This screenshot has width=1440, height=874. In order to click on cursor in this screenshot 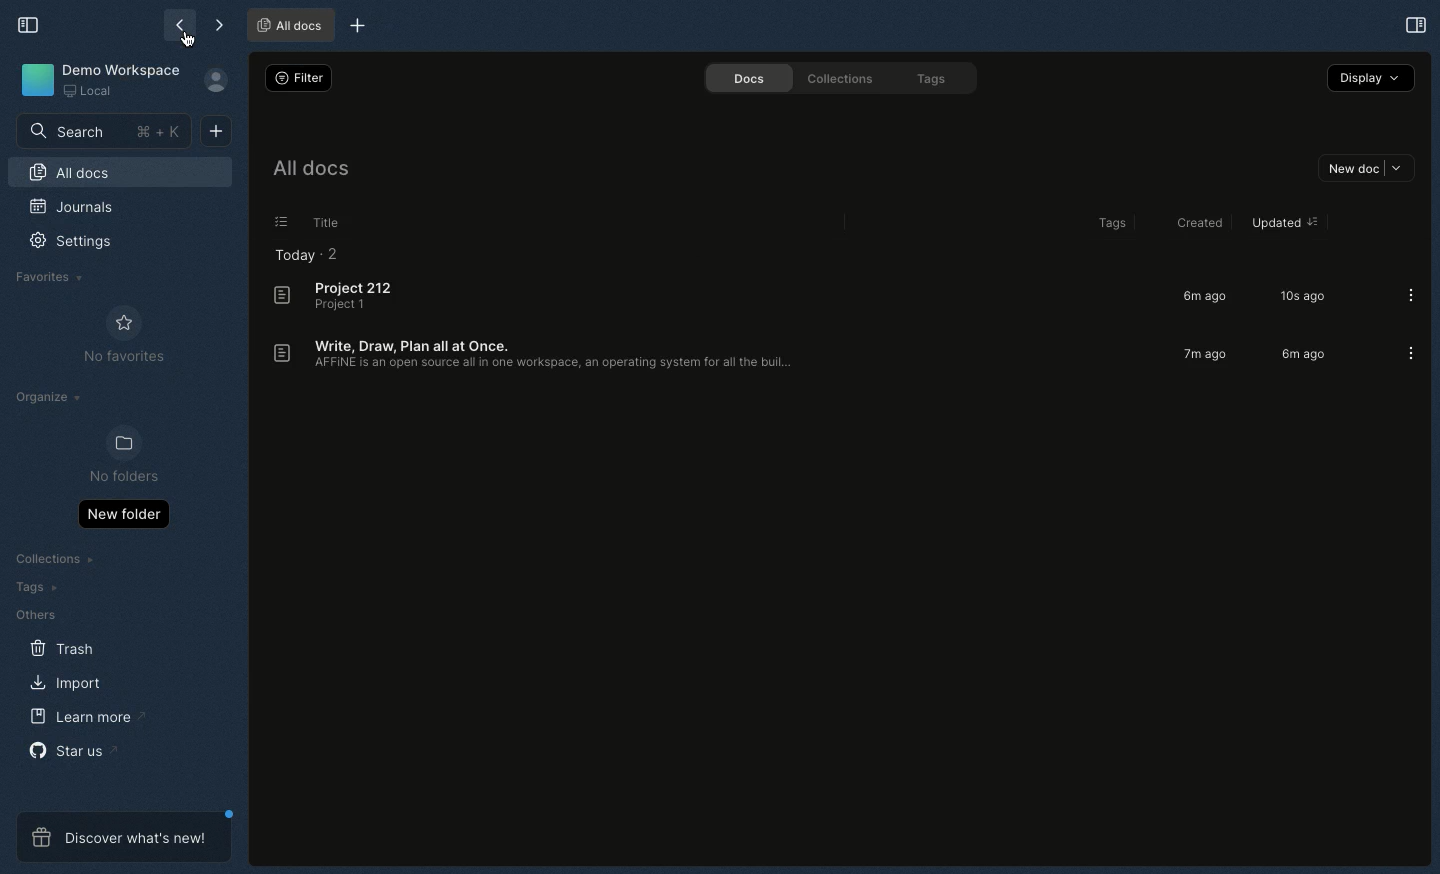, I will do `click(191, 40)`.